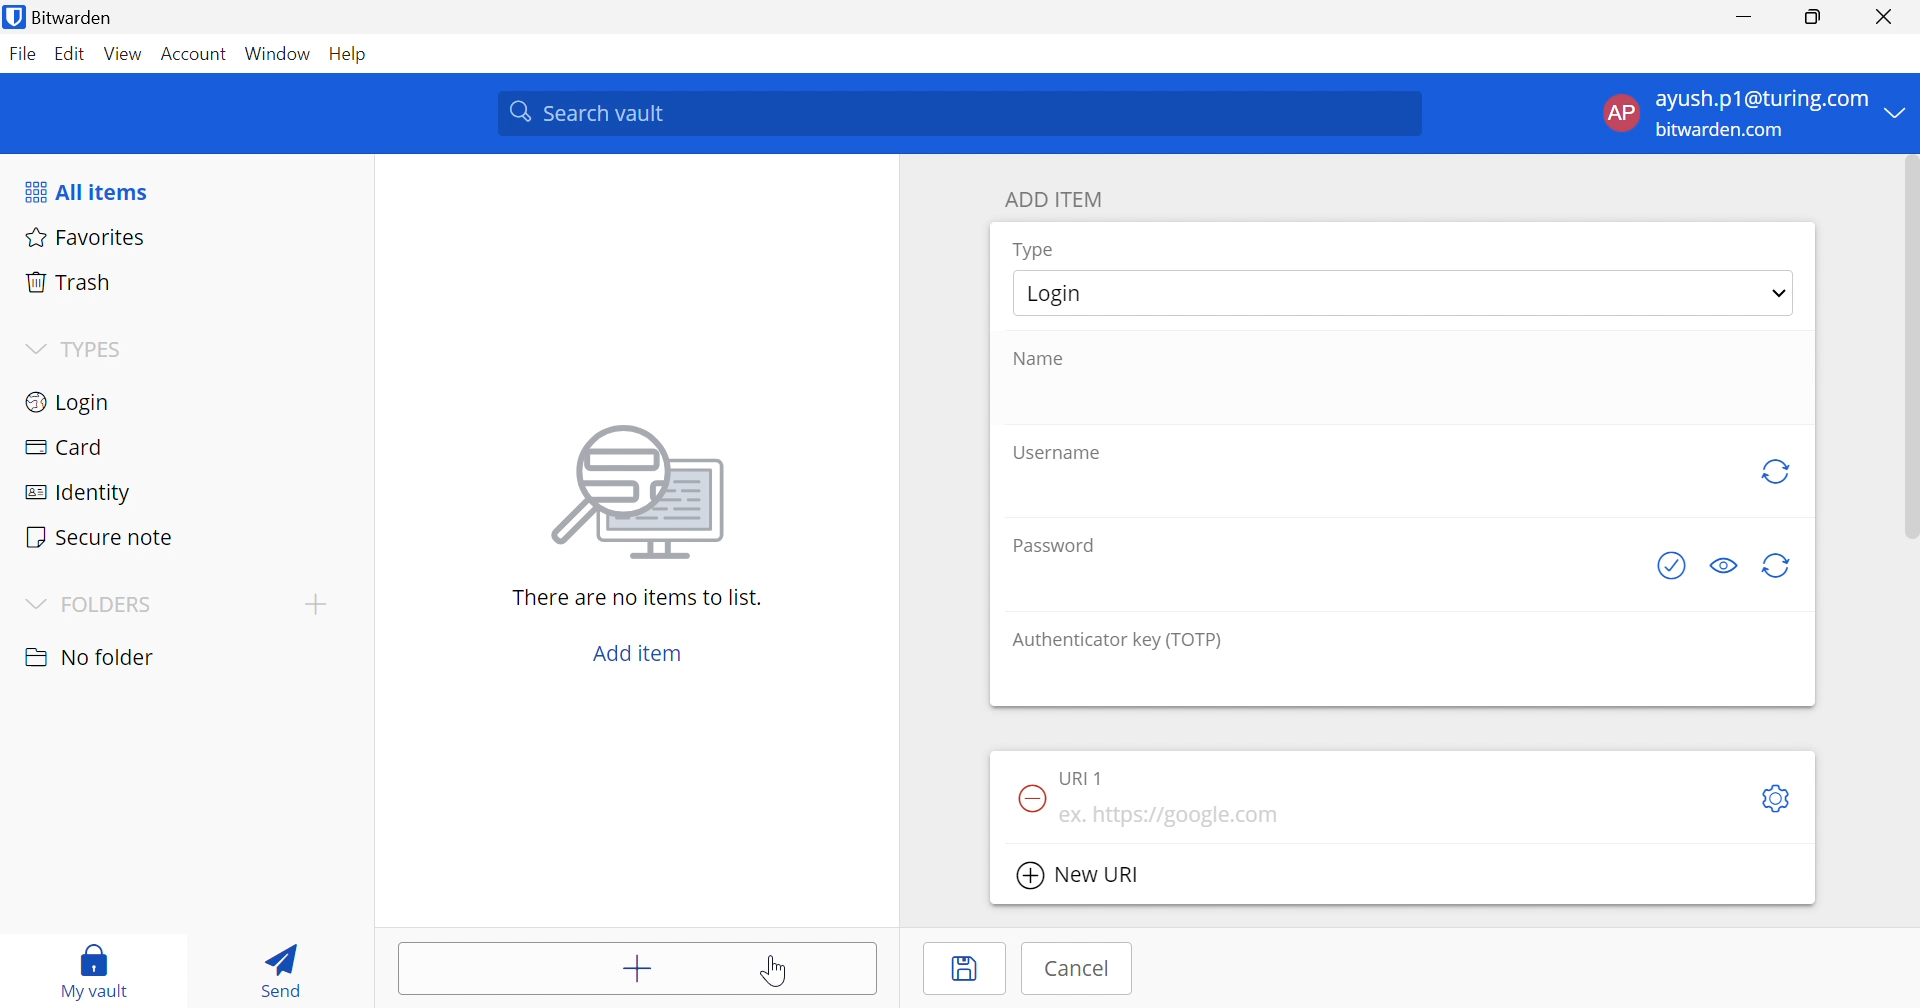 This screenshot has height=1008, width=1920. I want to click on Cancel, so click(1073, 971).